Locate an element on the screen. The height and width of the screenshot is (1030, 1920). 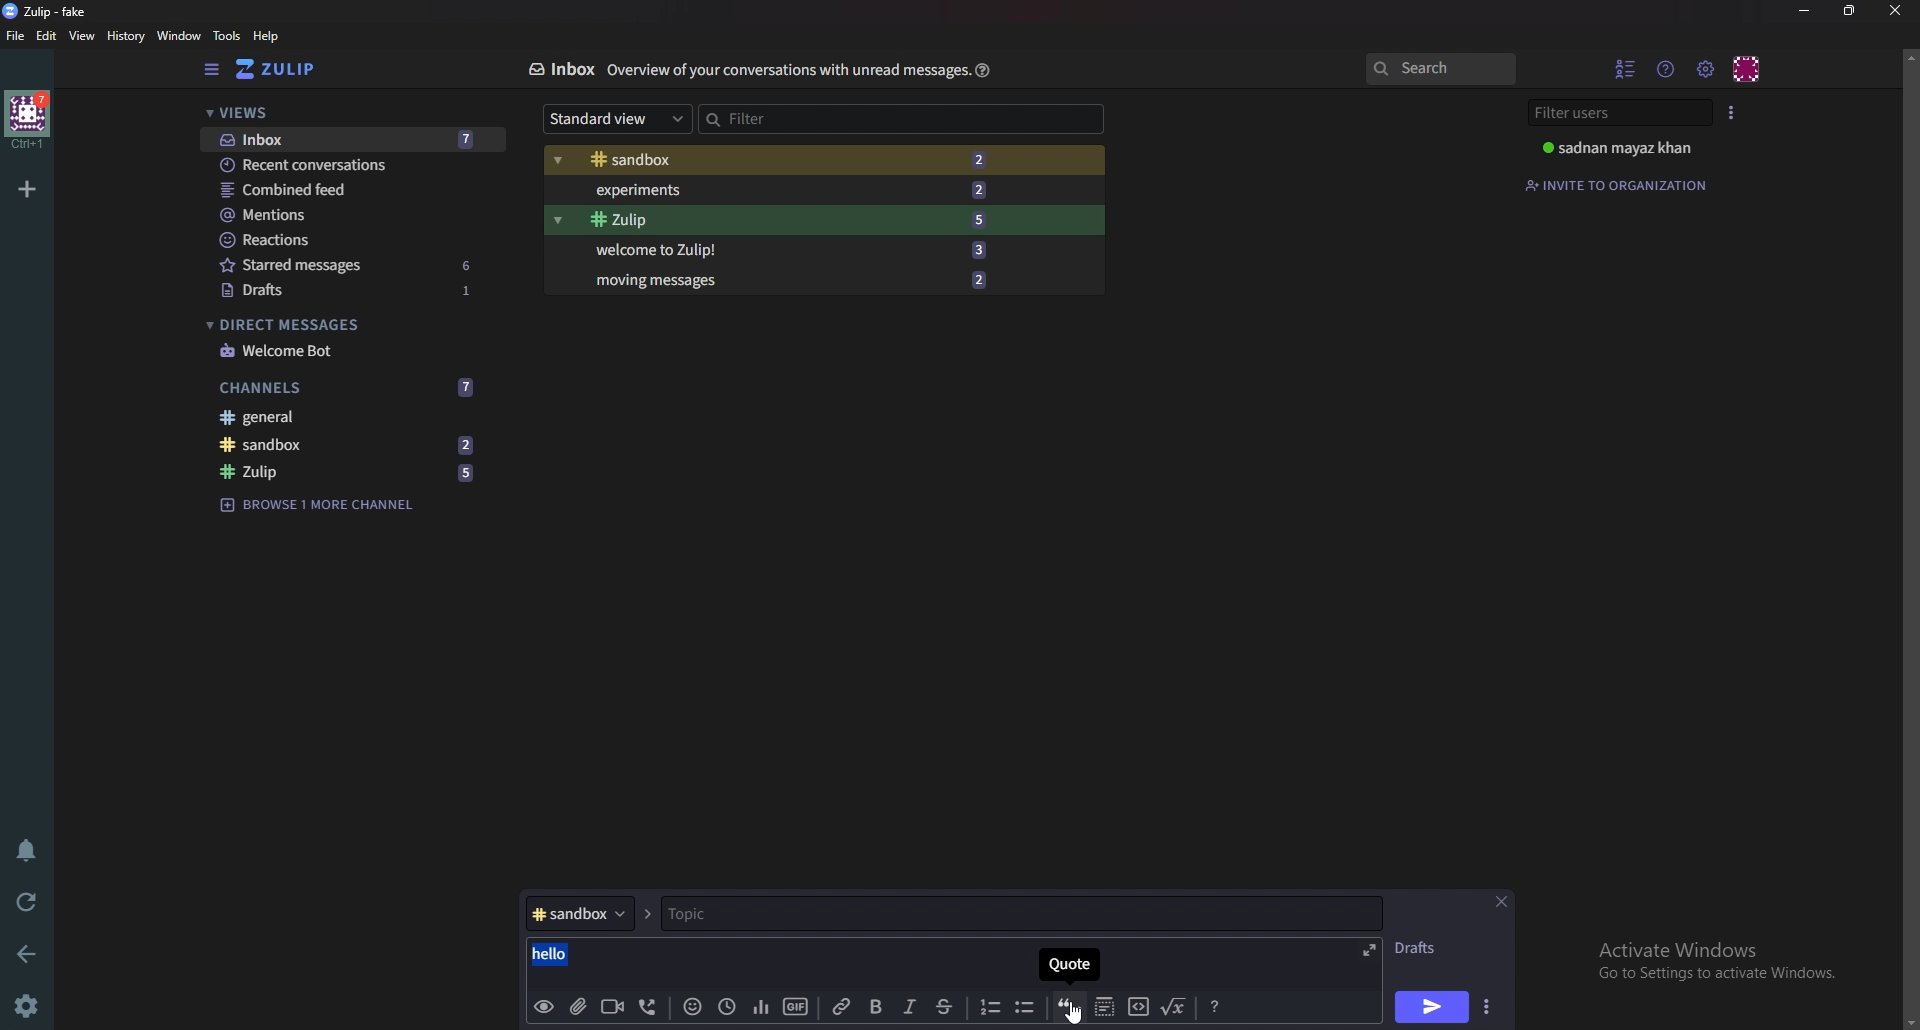
Standard view is located at coordinates (616, 119).